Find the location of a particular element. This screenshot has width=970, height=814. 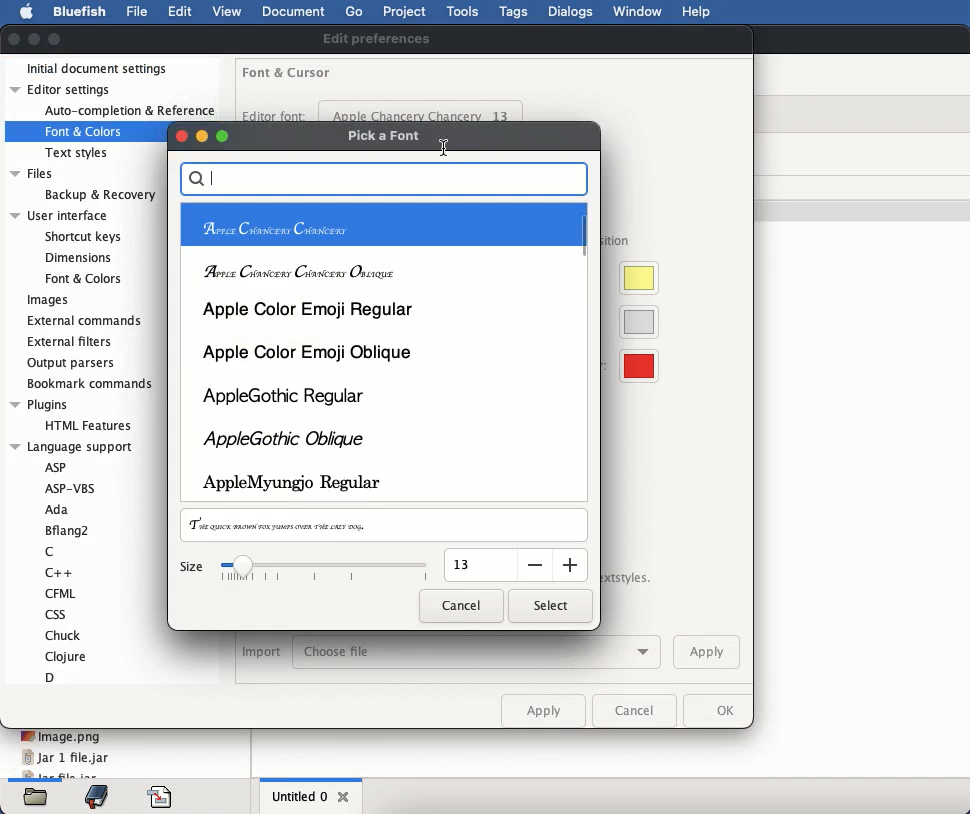

apple regular is located at coordinates (296, 484).